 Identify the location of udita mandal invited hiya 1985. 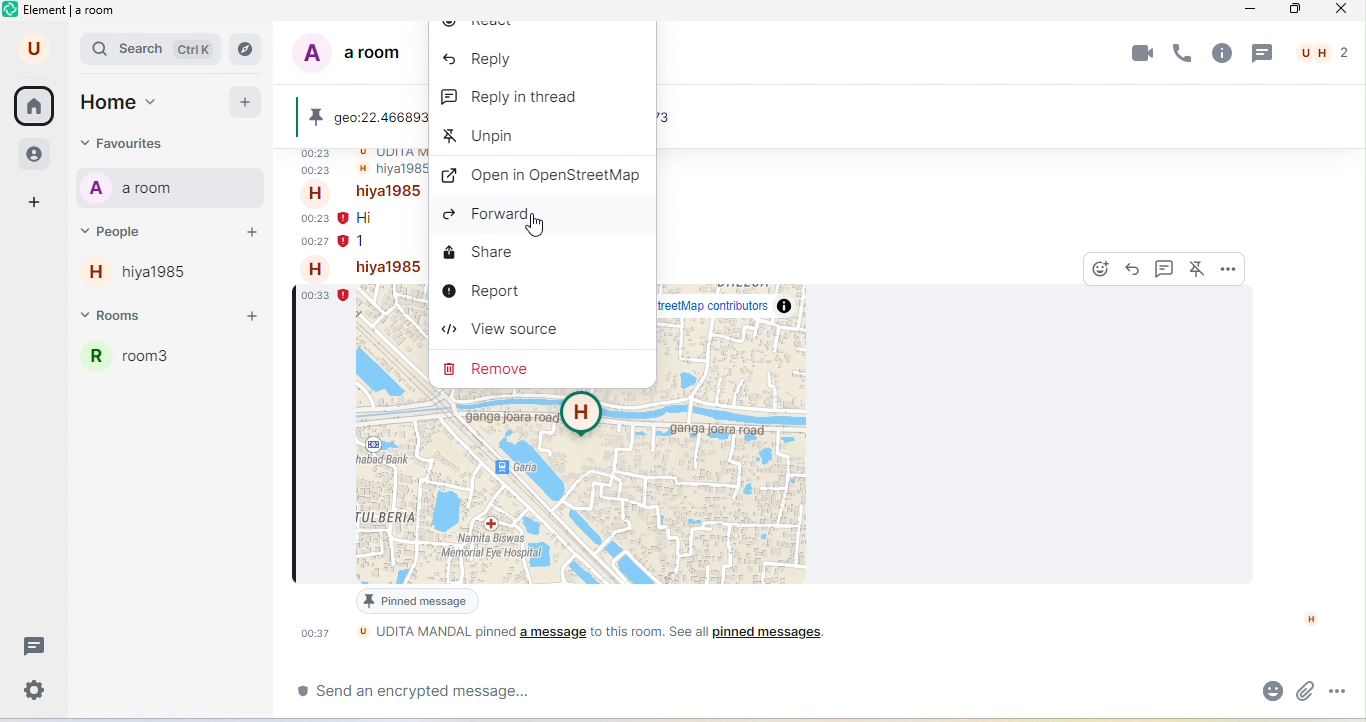
(386, 154).